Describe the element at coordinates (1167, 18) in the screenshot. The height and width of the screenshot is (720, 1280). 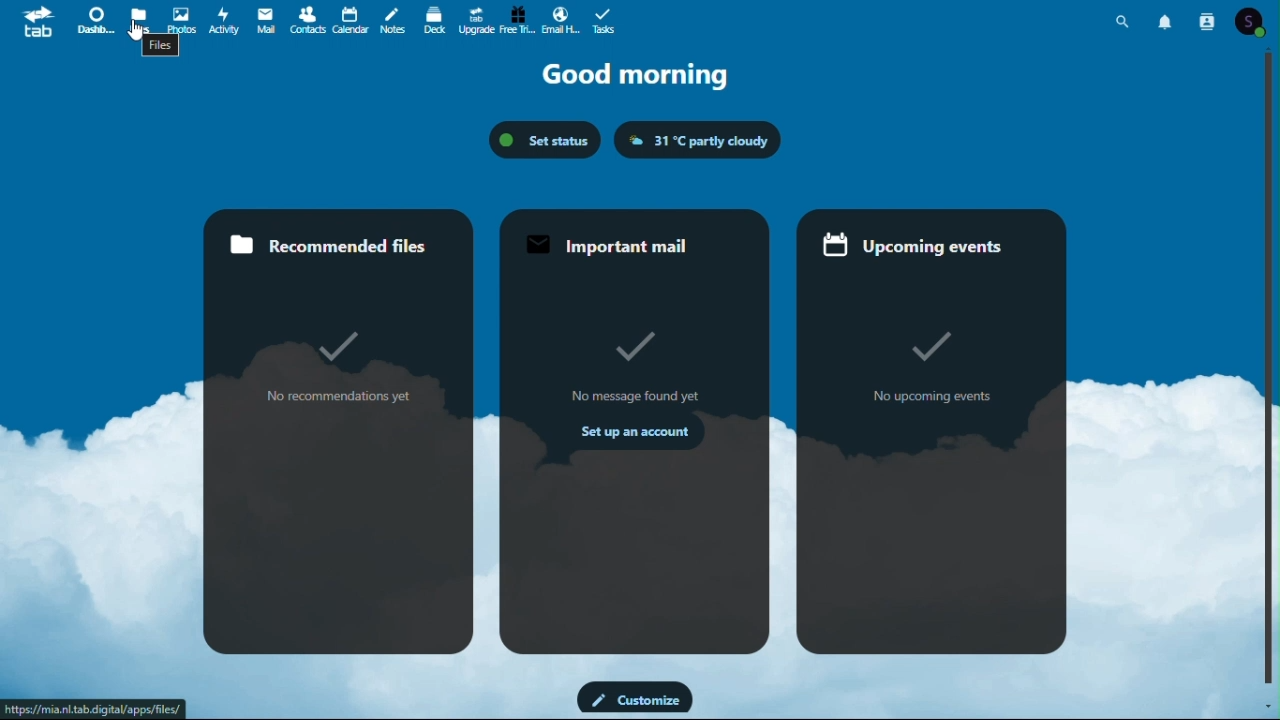
I see `Notifications` at that location.